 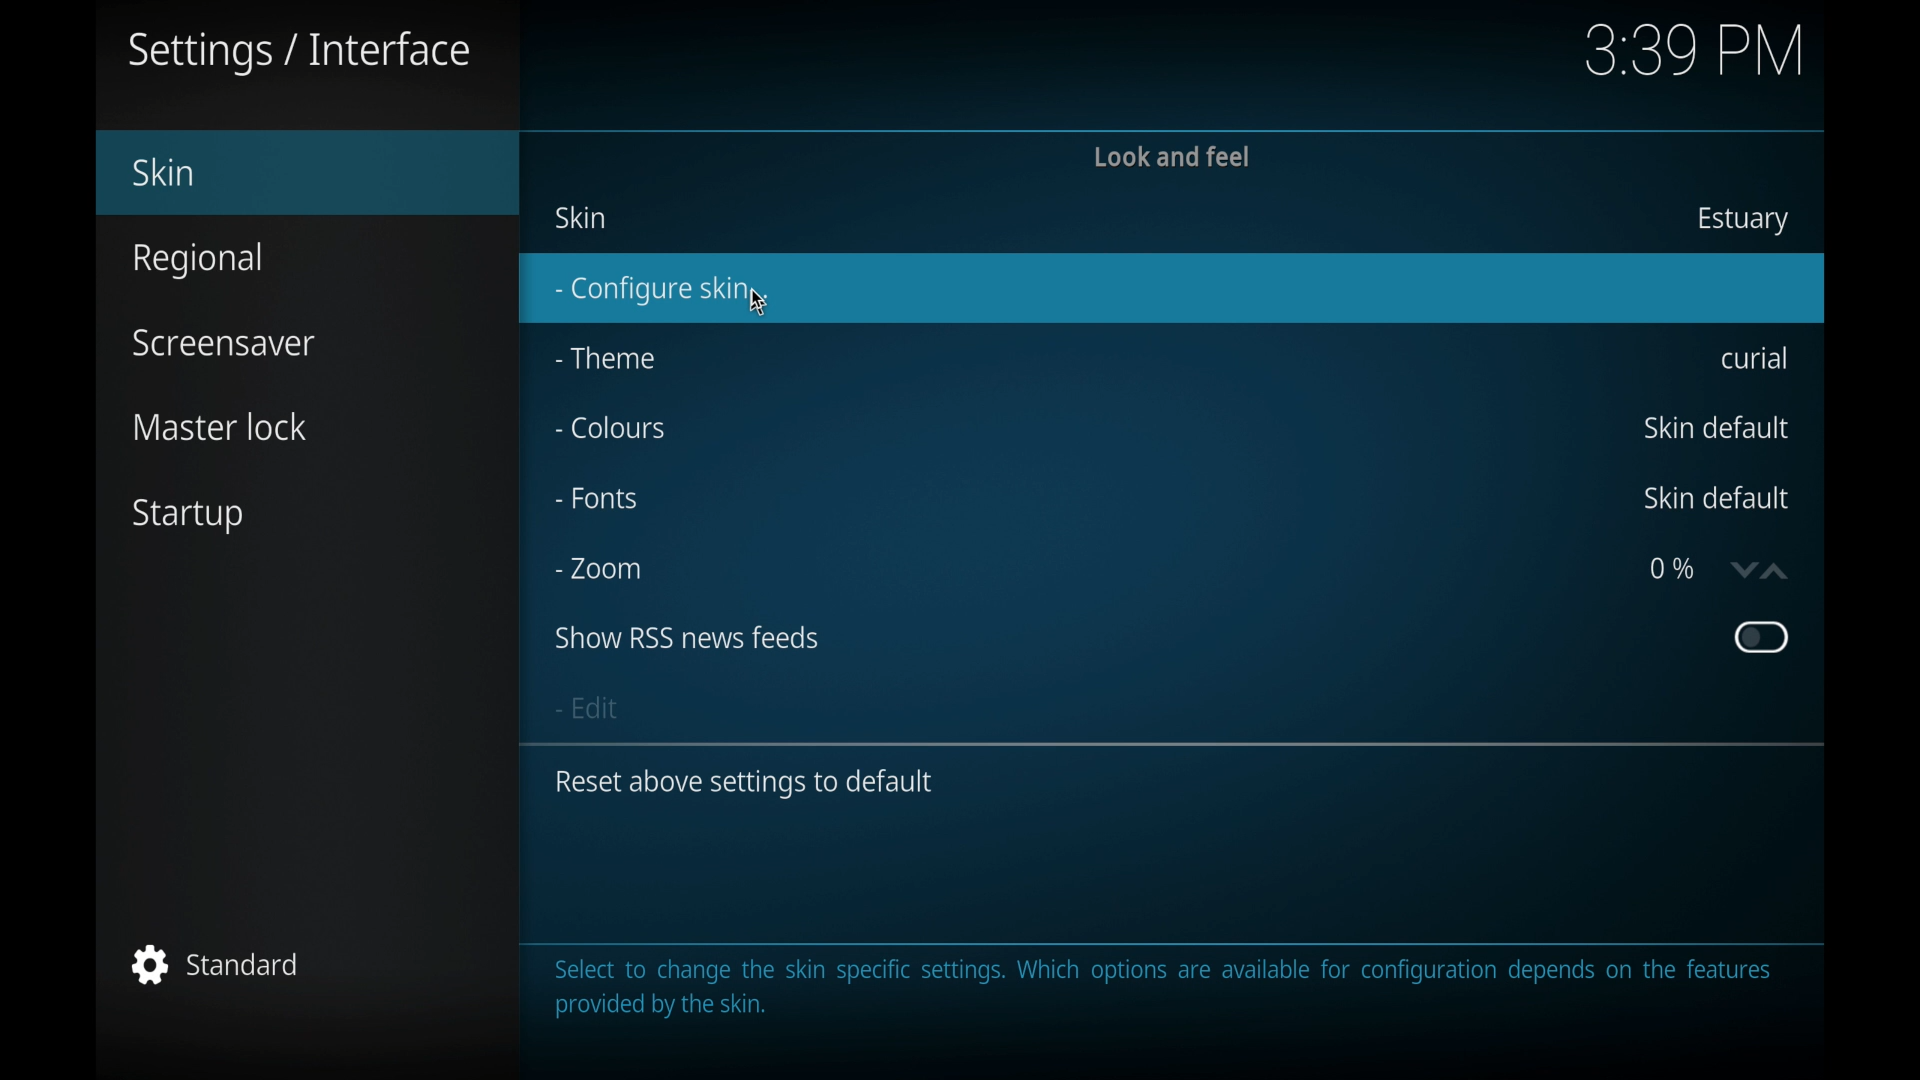 I want to click on skin, so click(x=308, y=174).